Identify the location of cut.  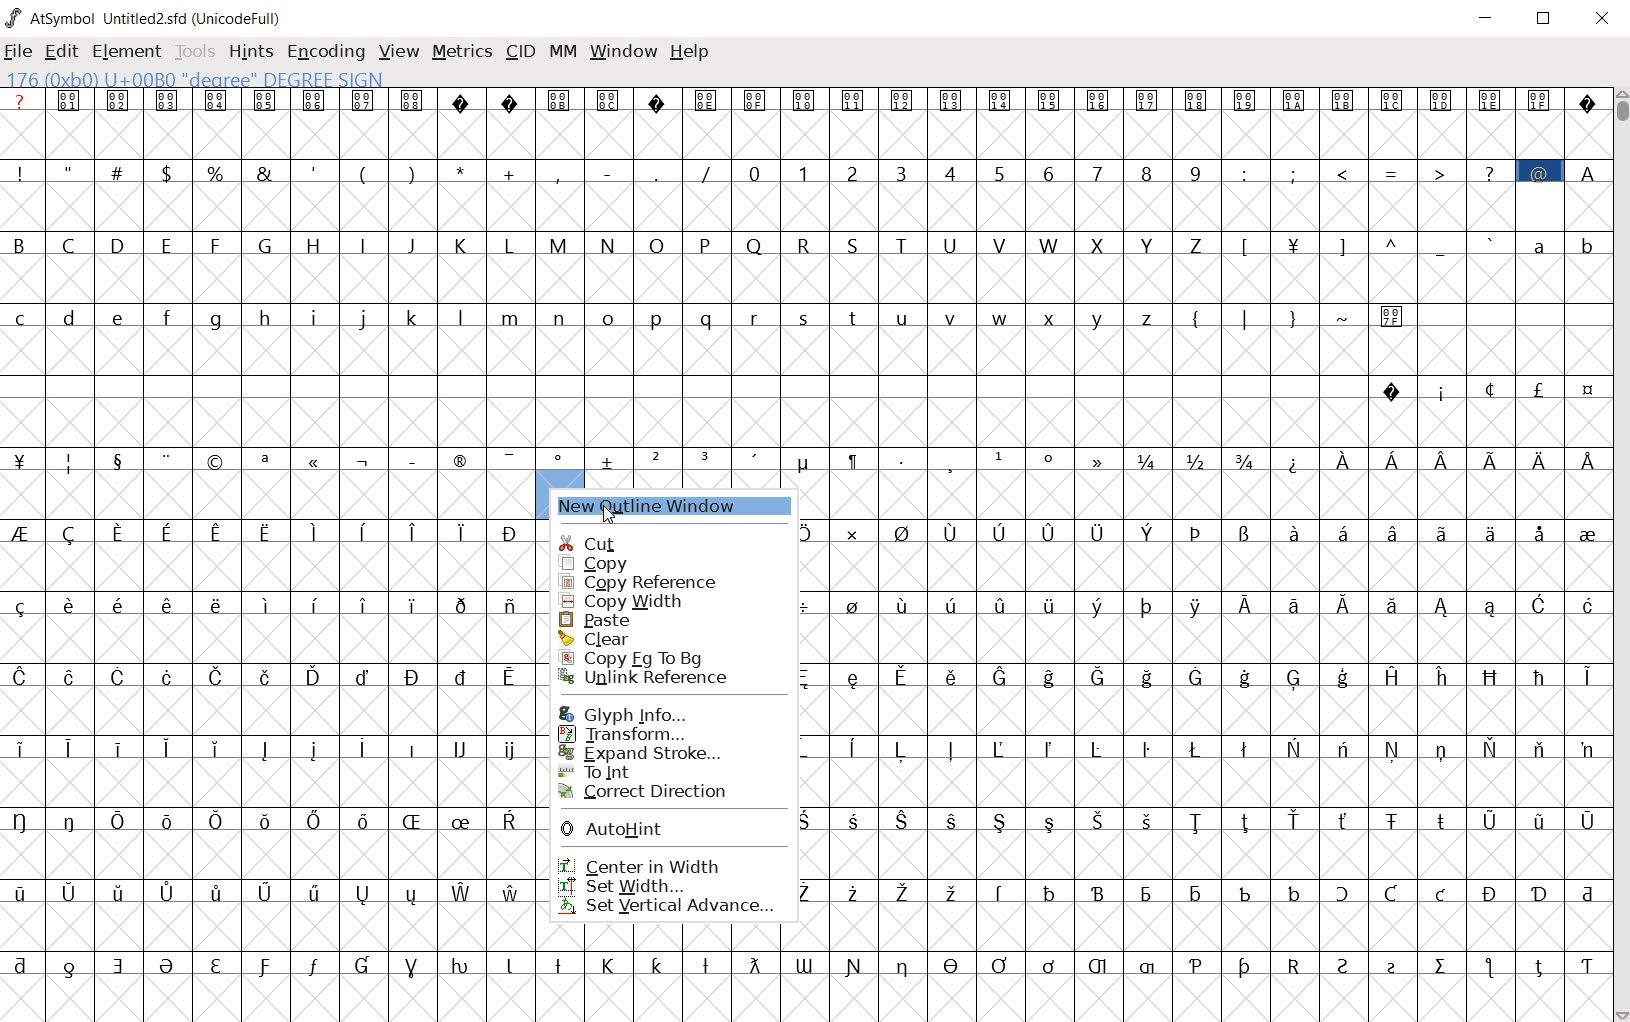
(618, 543).